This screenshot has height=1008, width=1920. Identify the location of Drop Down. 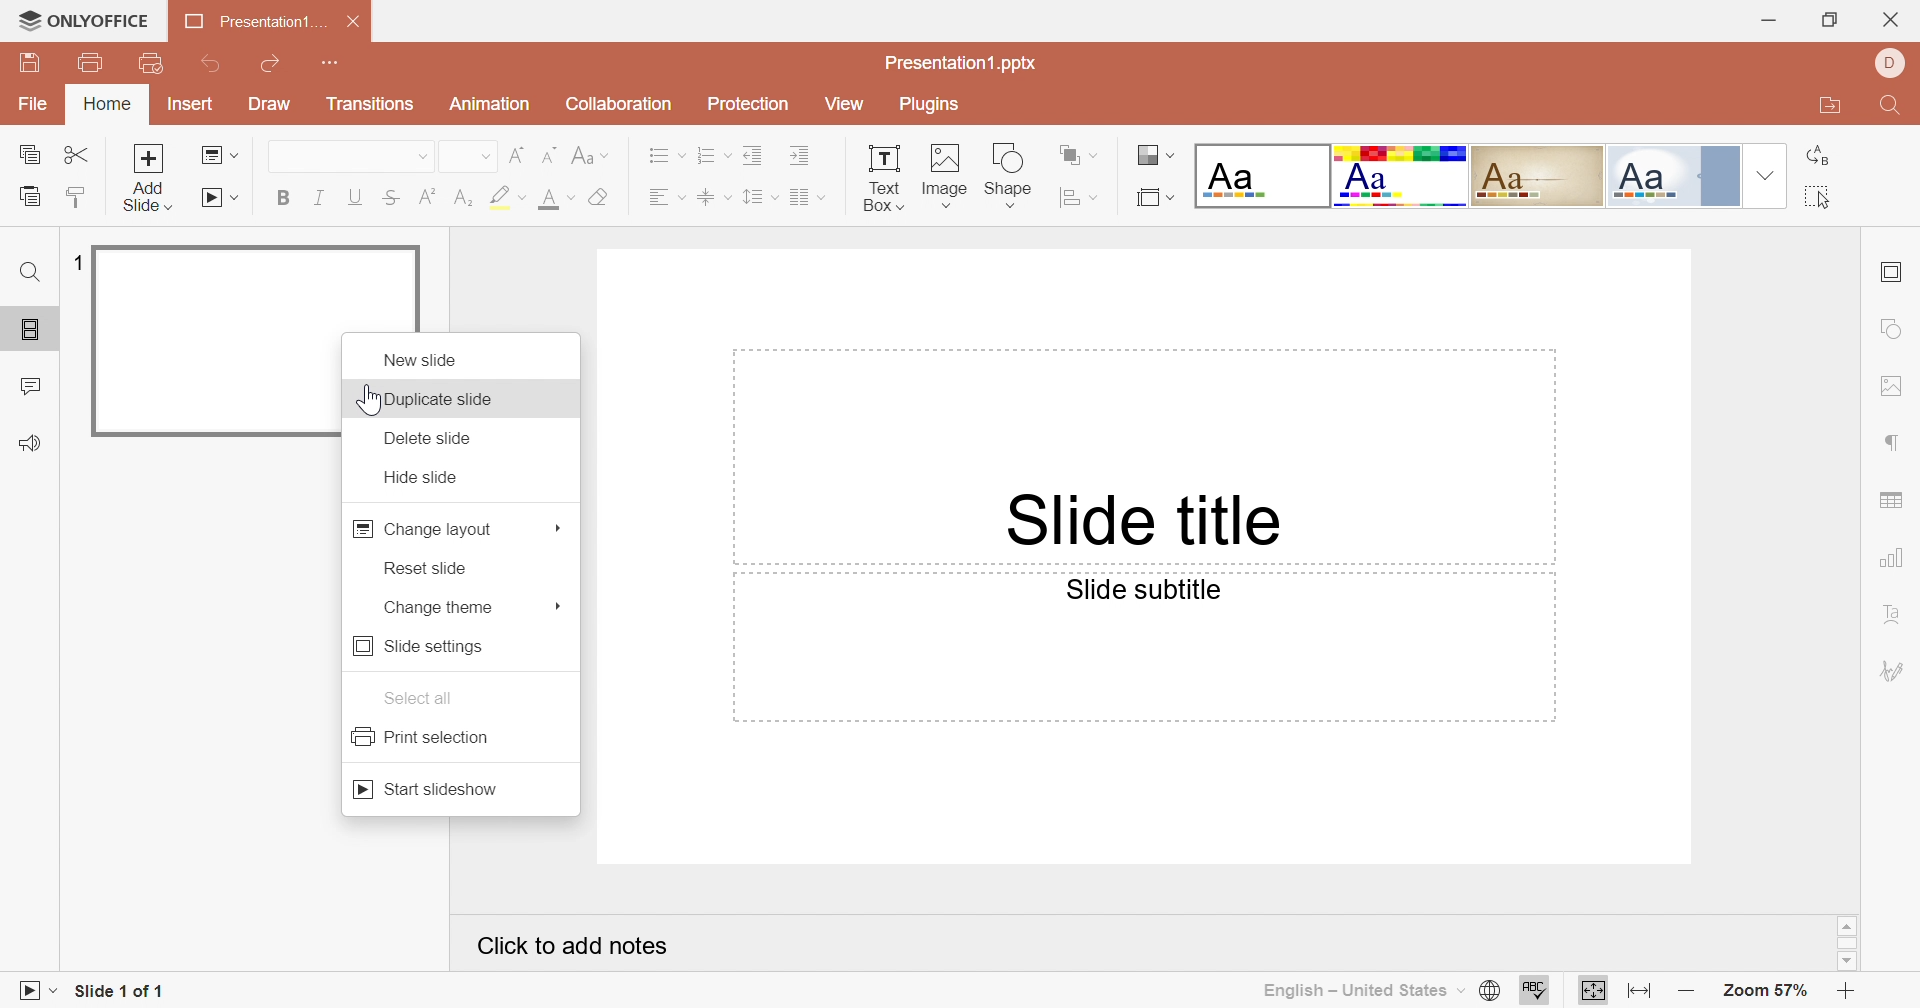
(729, 197).